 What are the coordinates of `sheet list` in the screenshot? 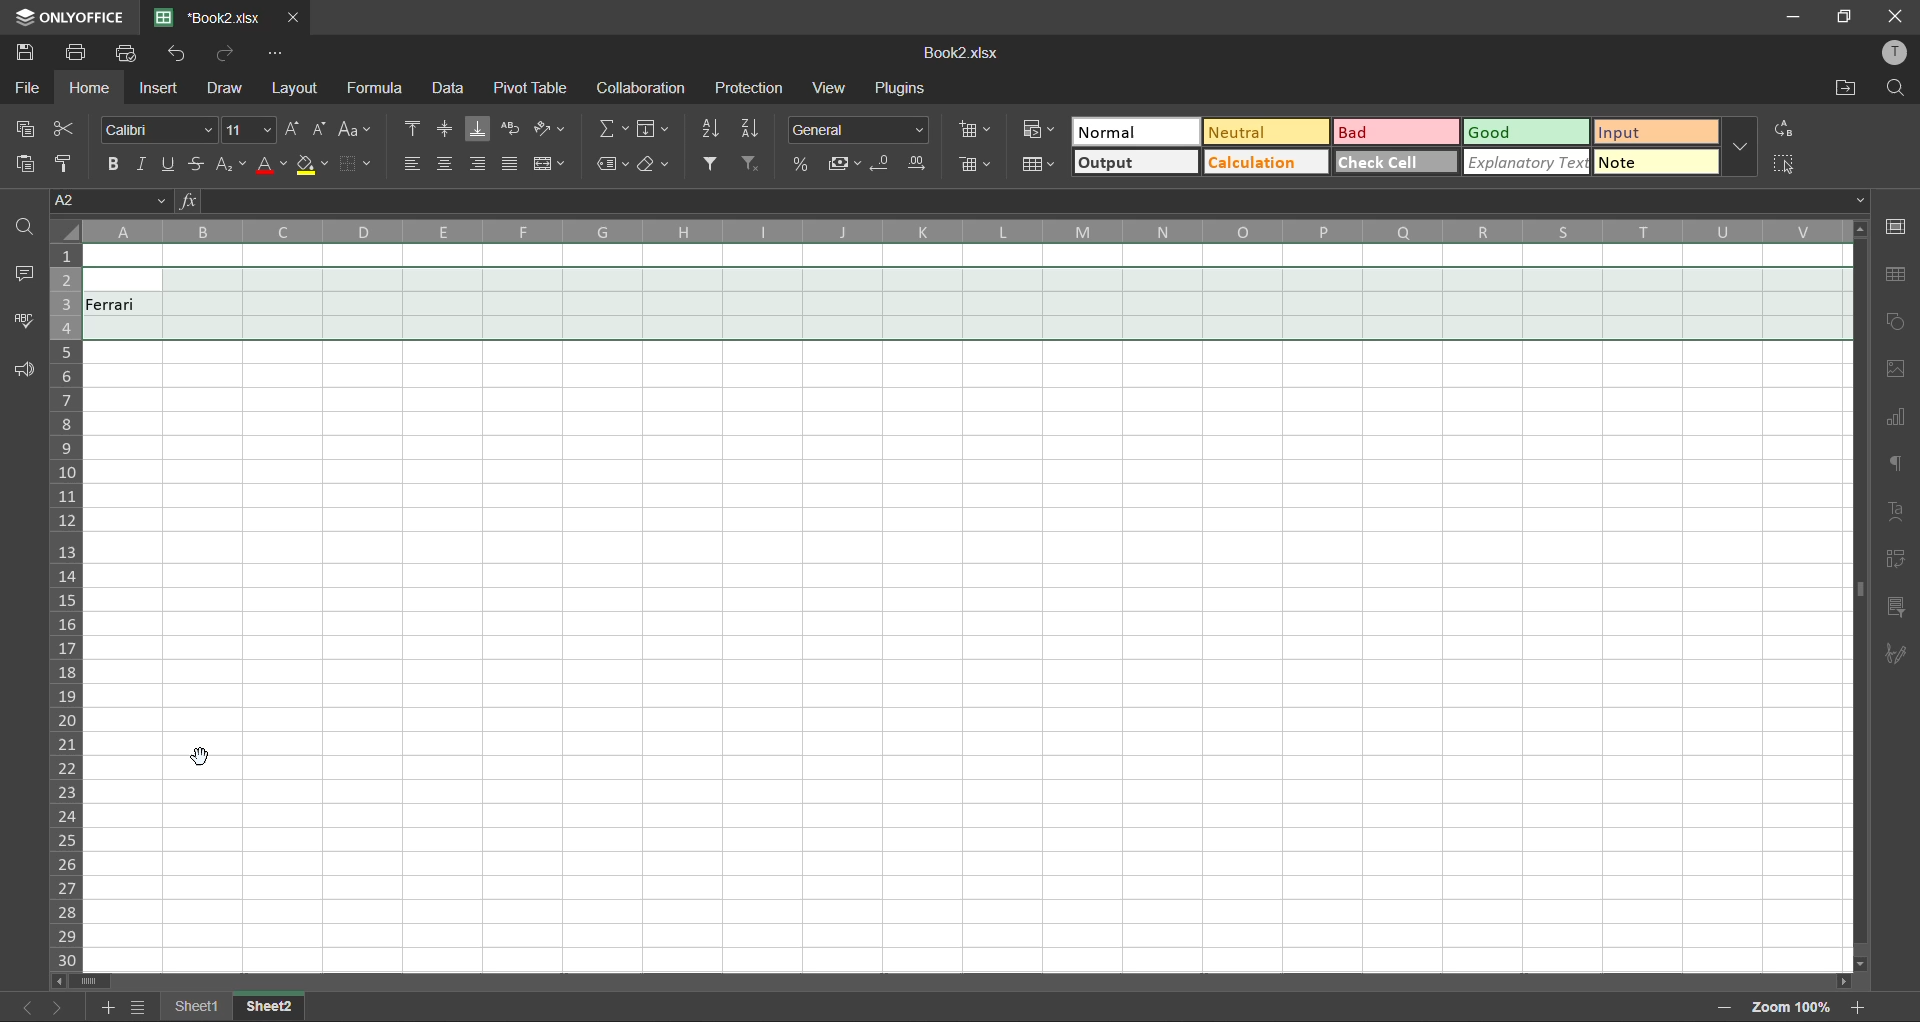 It's located at (141, 1007).